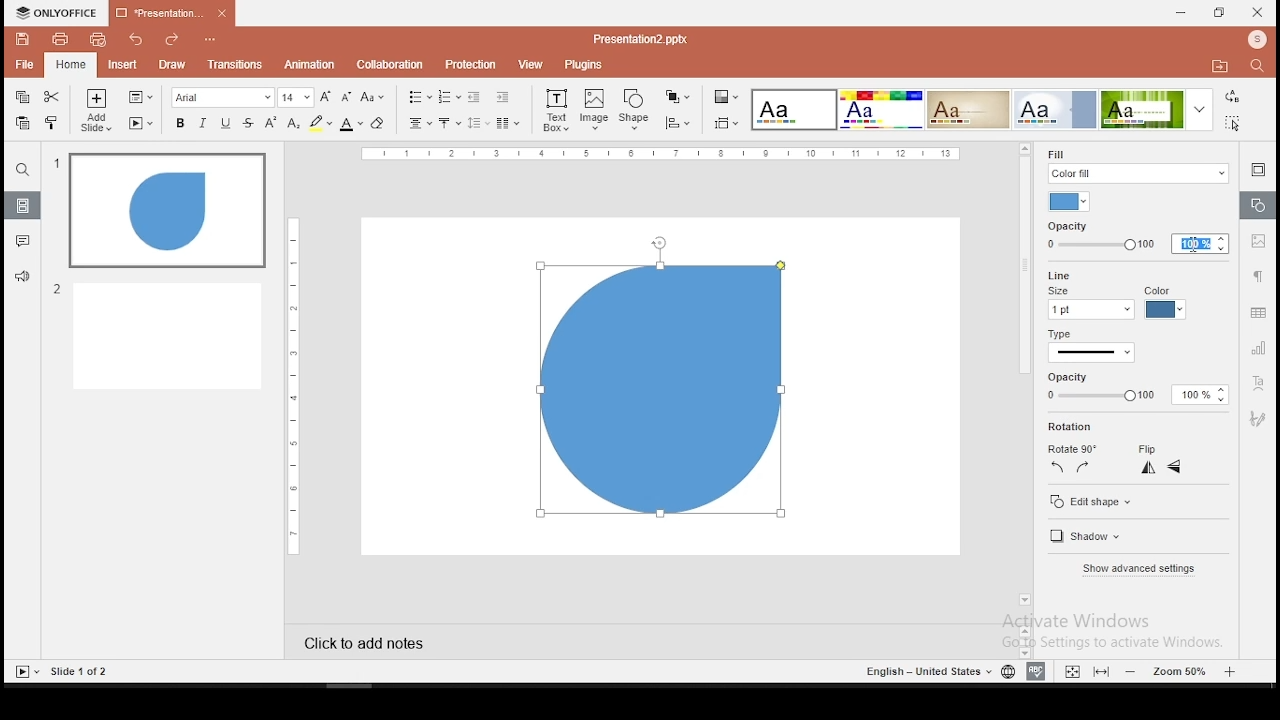  Describe the element at coordinates (1071, 449) in the screenshot. I see `rotate 90` at that location.